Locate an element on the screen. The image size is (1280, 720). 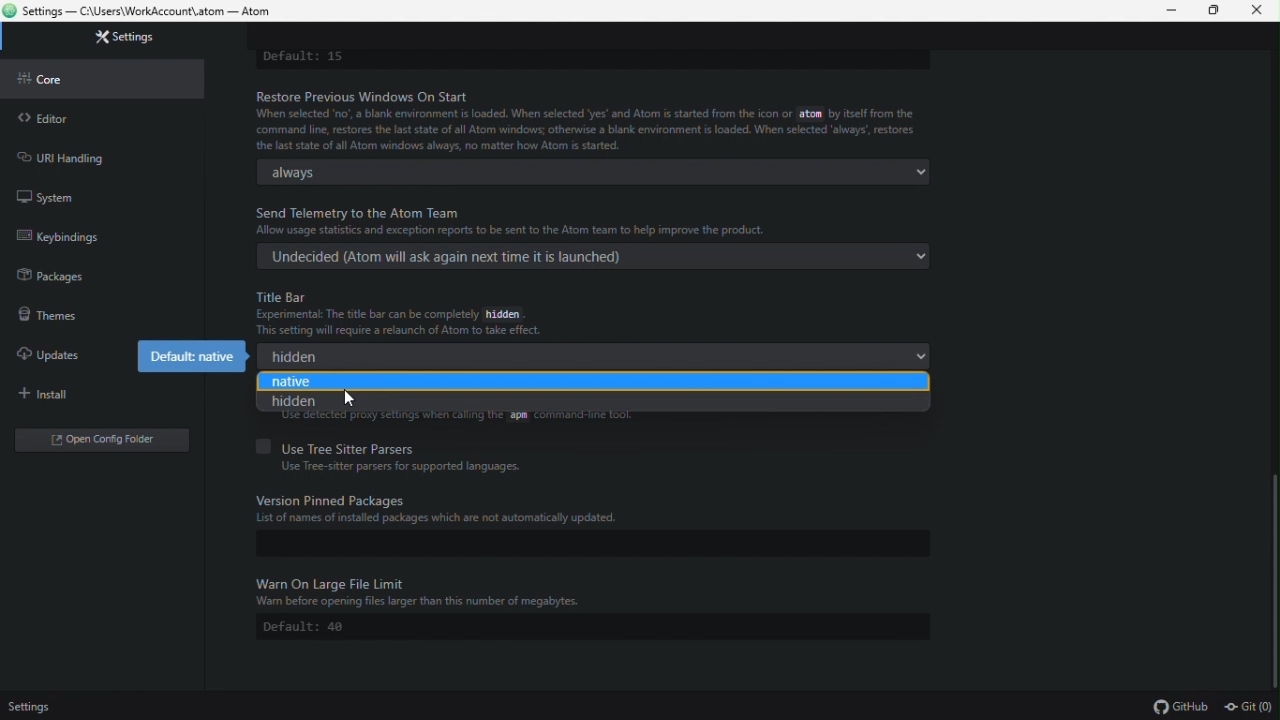
Cursor is located at coordinates (347, 398).